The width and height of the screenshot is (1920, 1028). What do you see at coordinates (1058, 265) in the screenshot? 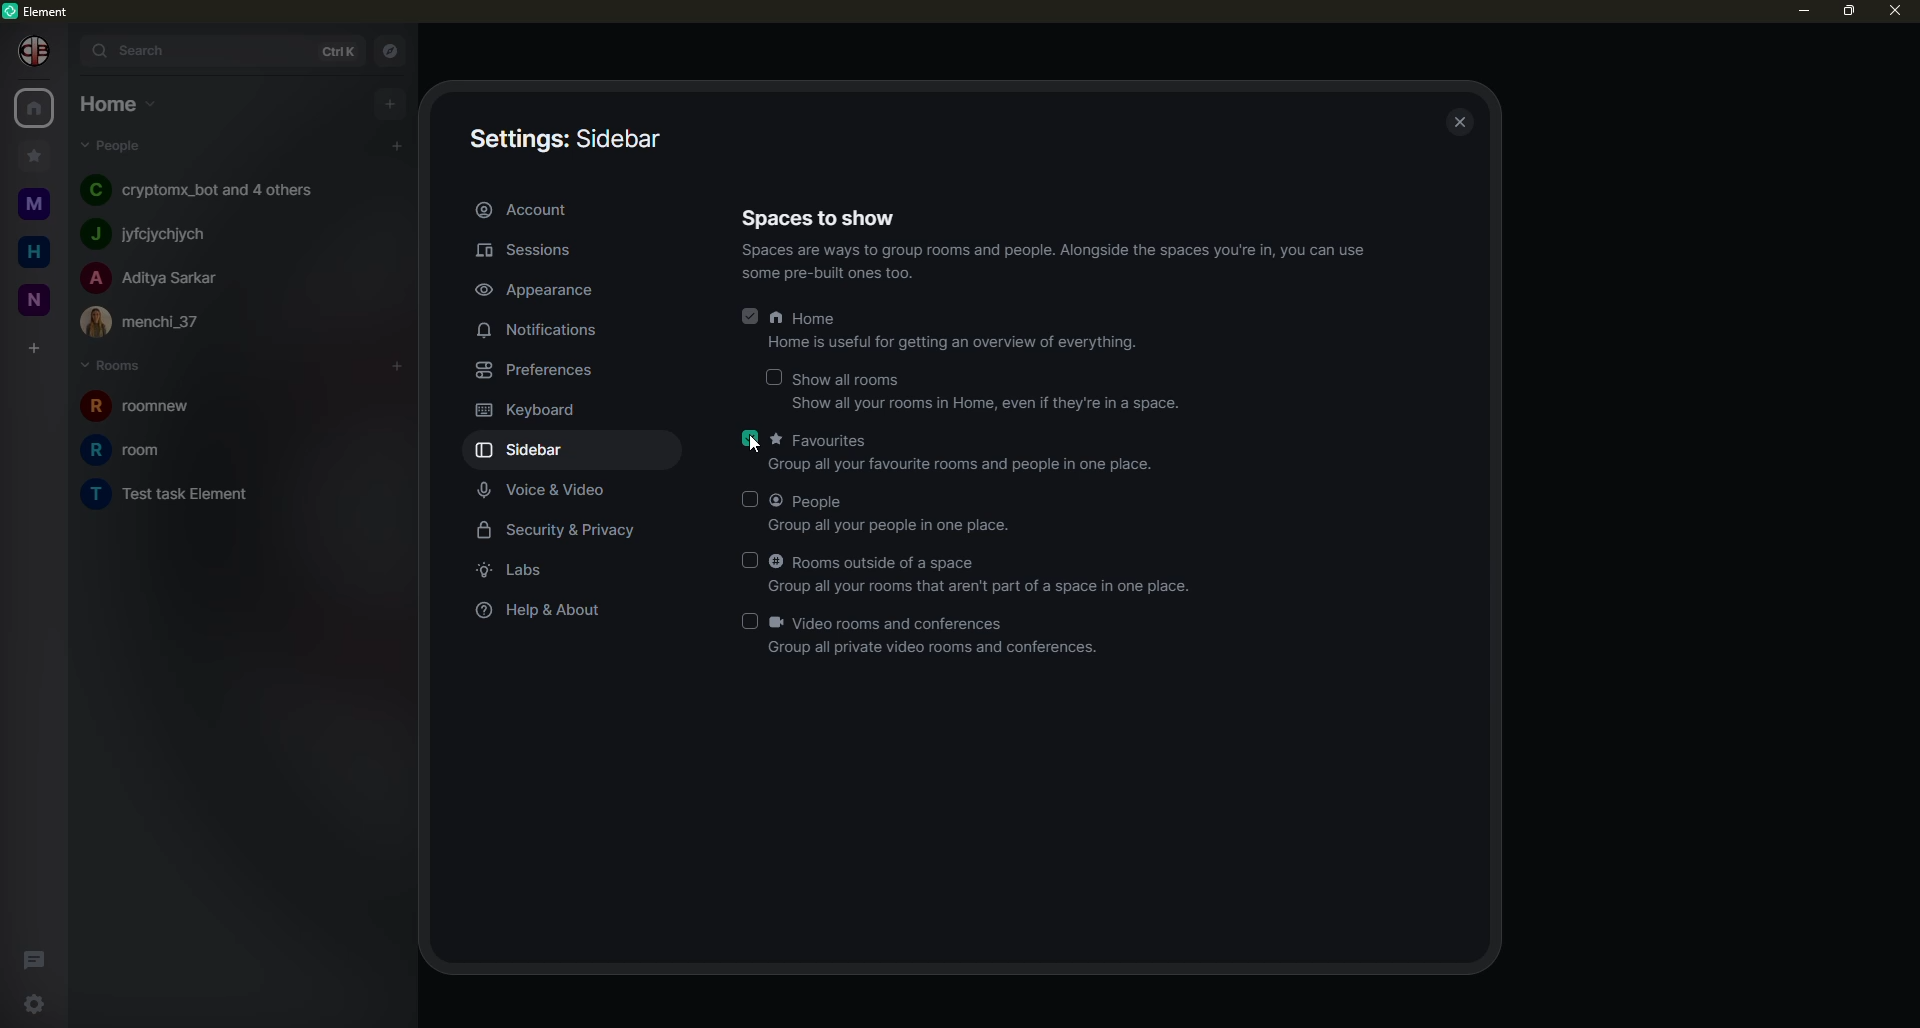
I see `info` at bounding box center [1058, 265].